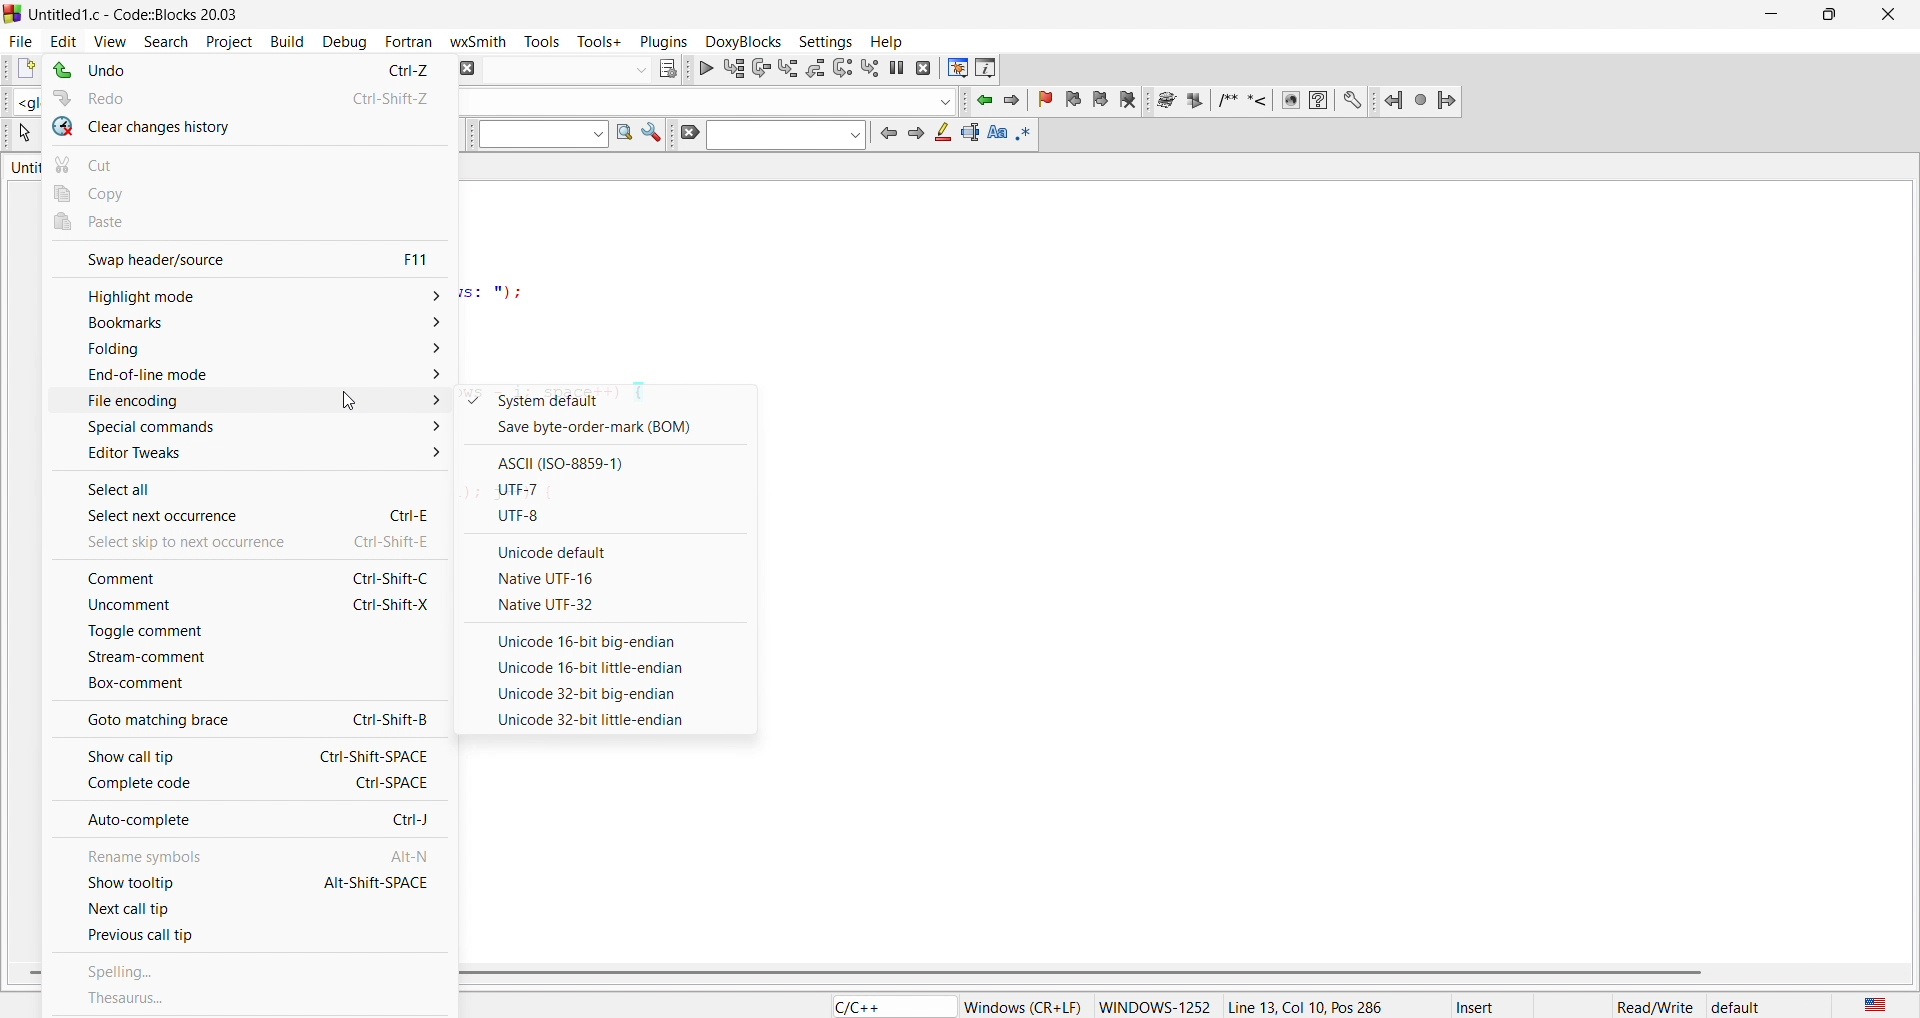  What do you see at coordinates (244, 489) in the screenshot?
I see `select all ` at bounding box center [244, 489].